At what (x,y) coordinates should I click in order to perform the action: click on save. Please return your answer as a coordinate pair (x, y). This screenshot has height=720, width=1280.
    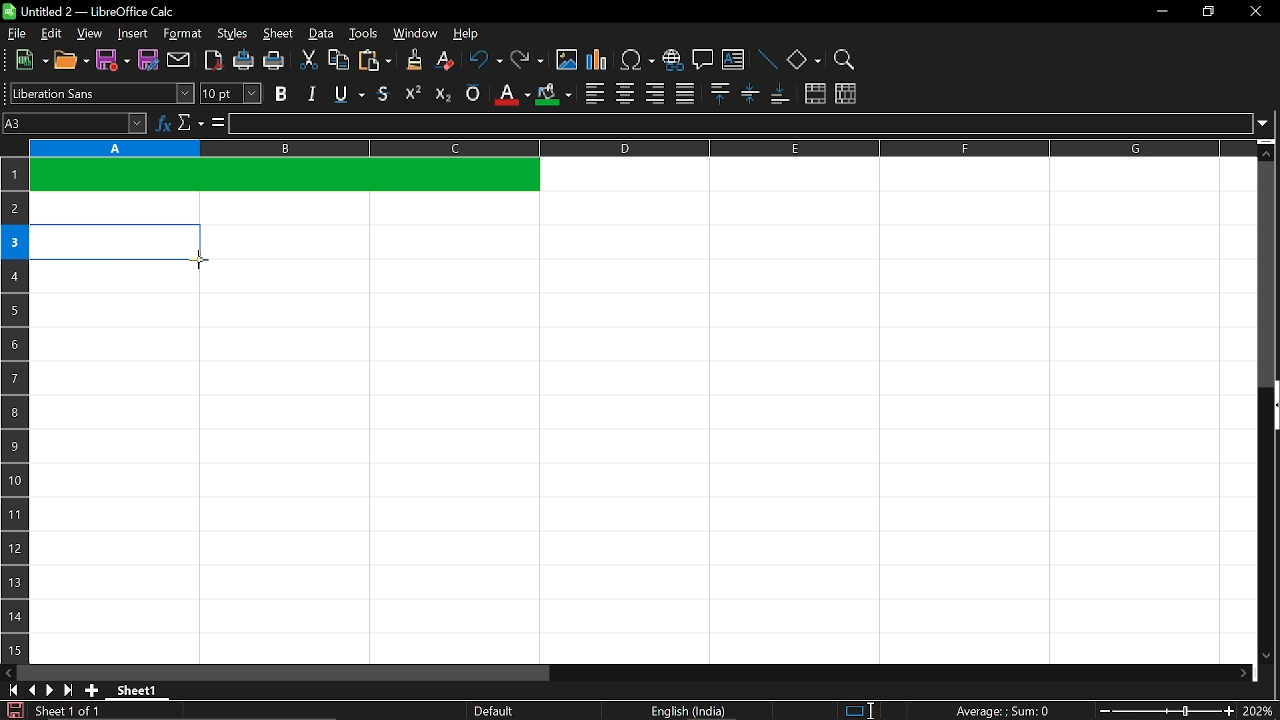
    Looking at the image, I should click on (113, 61).